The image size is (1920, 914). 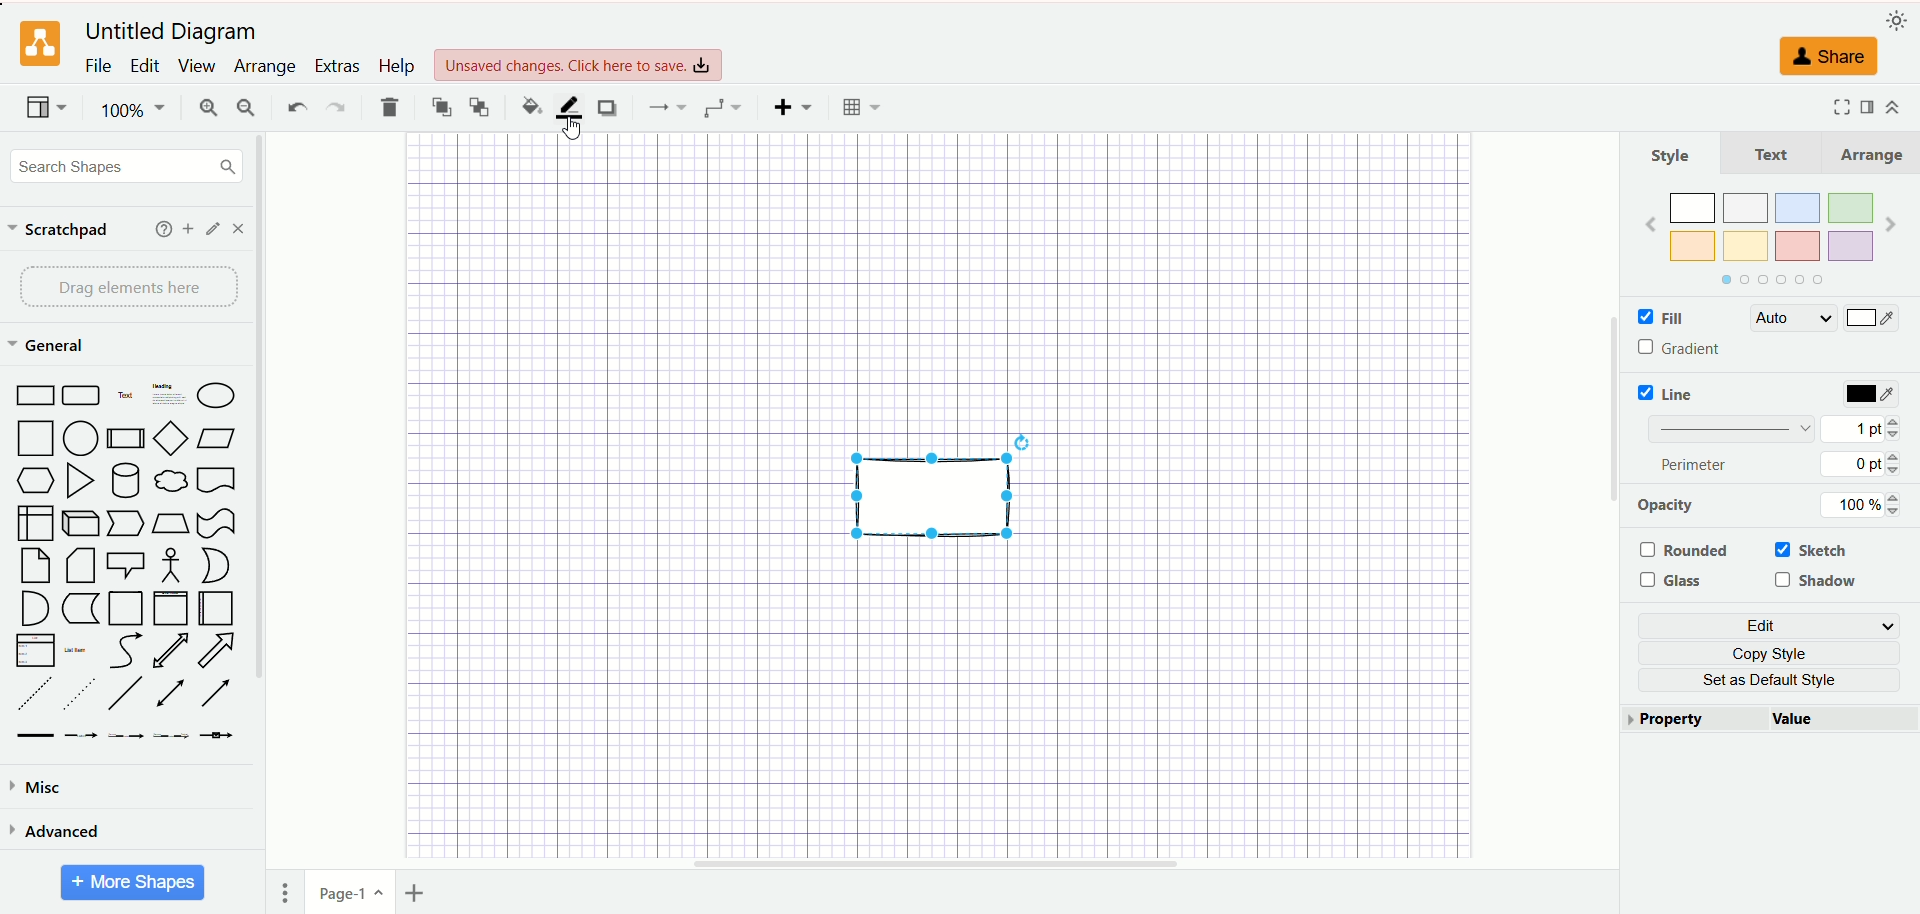 What do you see at coordinates (295, 106) in the screenshot?
I see `undo` at bounding box center [295, 106].